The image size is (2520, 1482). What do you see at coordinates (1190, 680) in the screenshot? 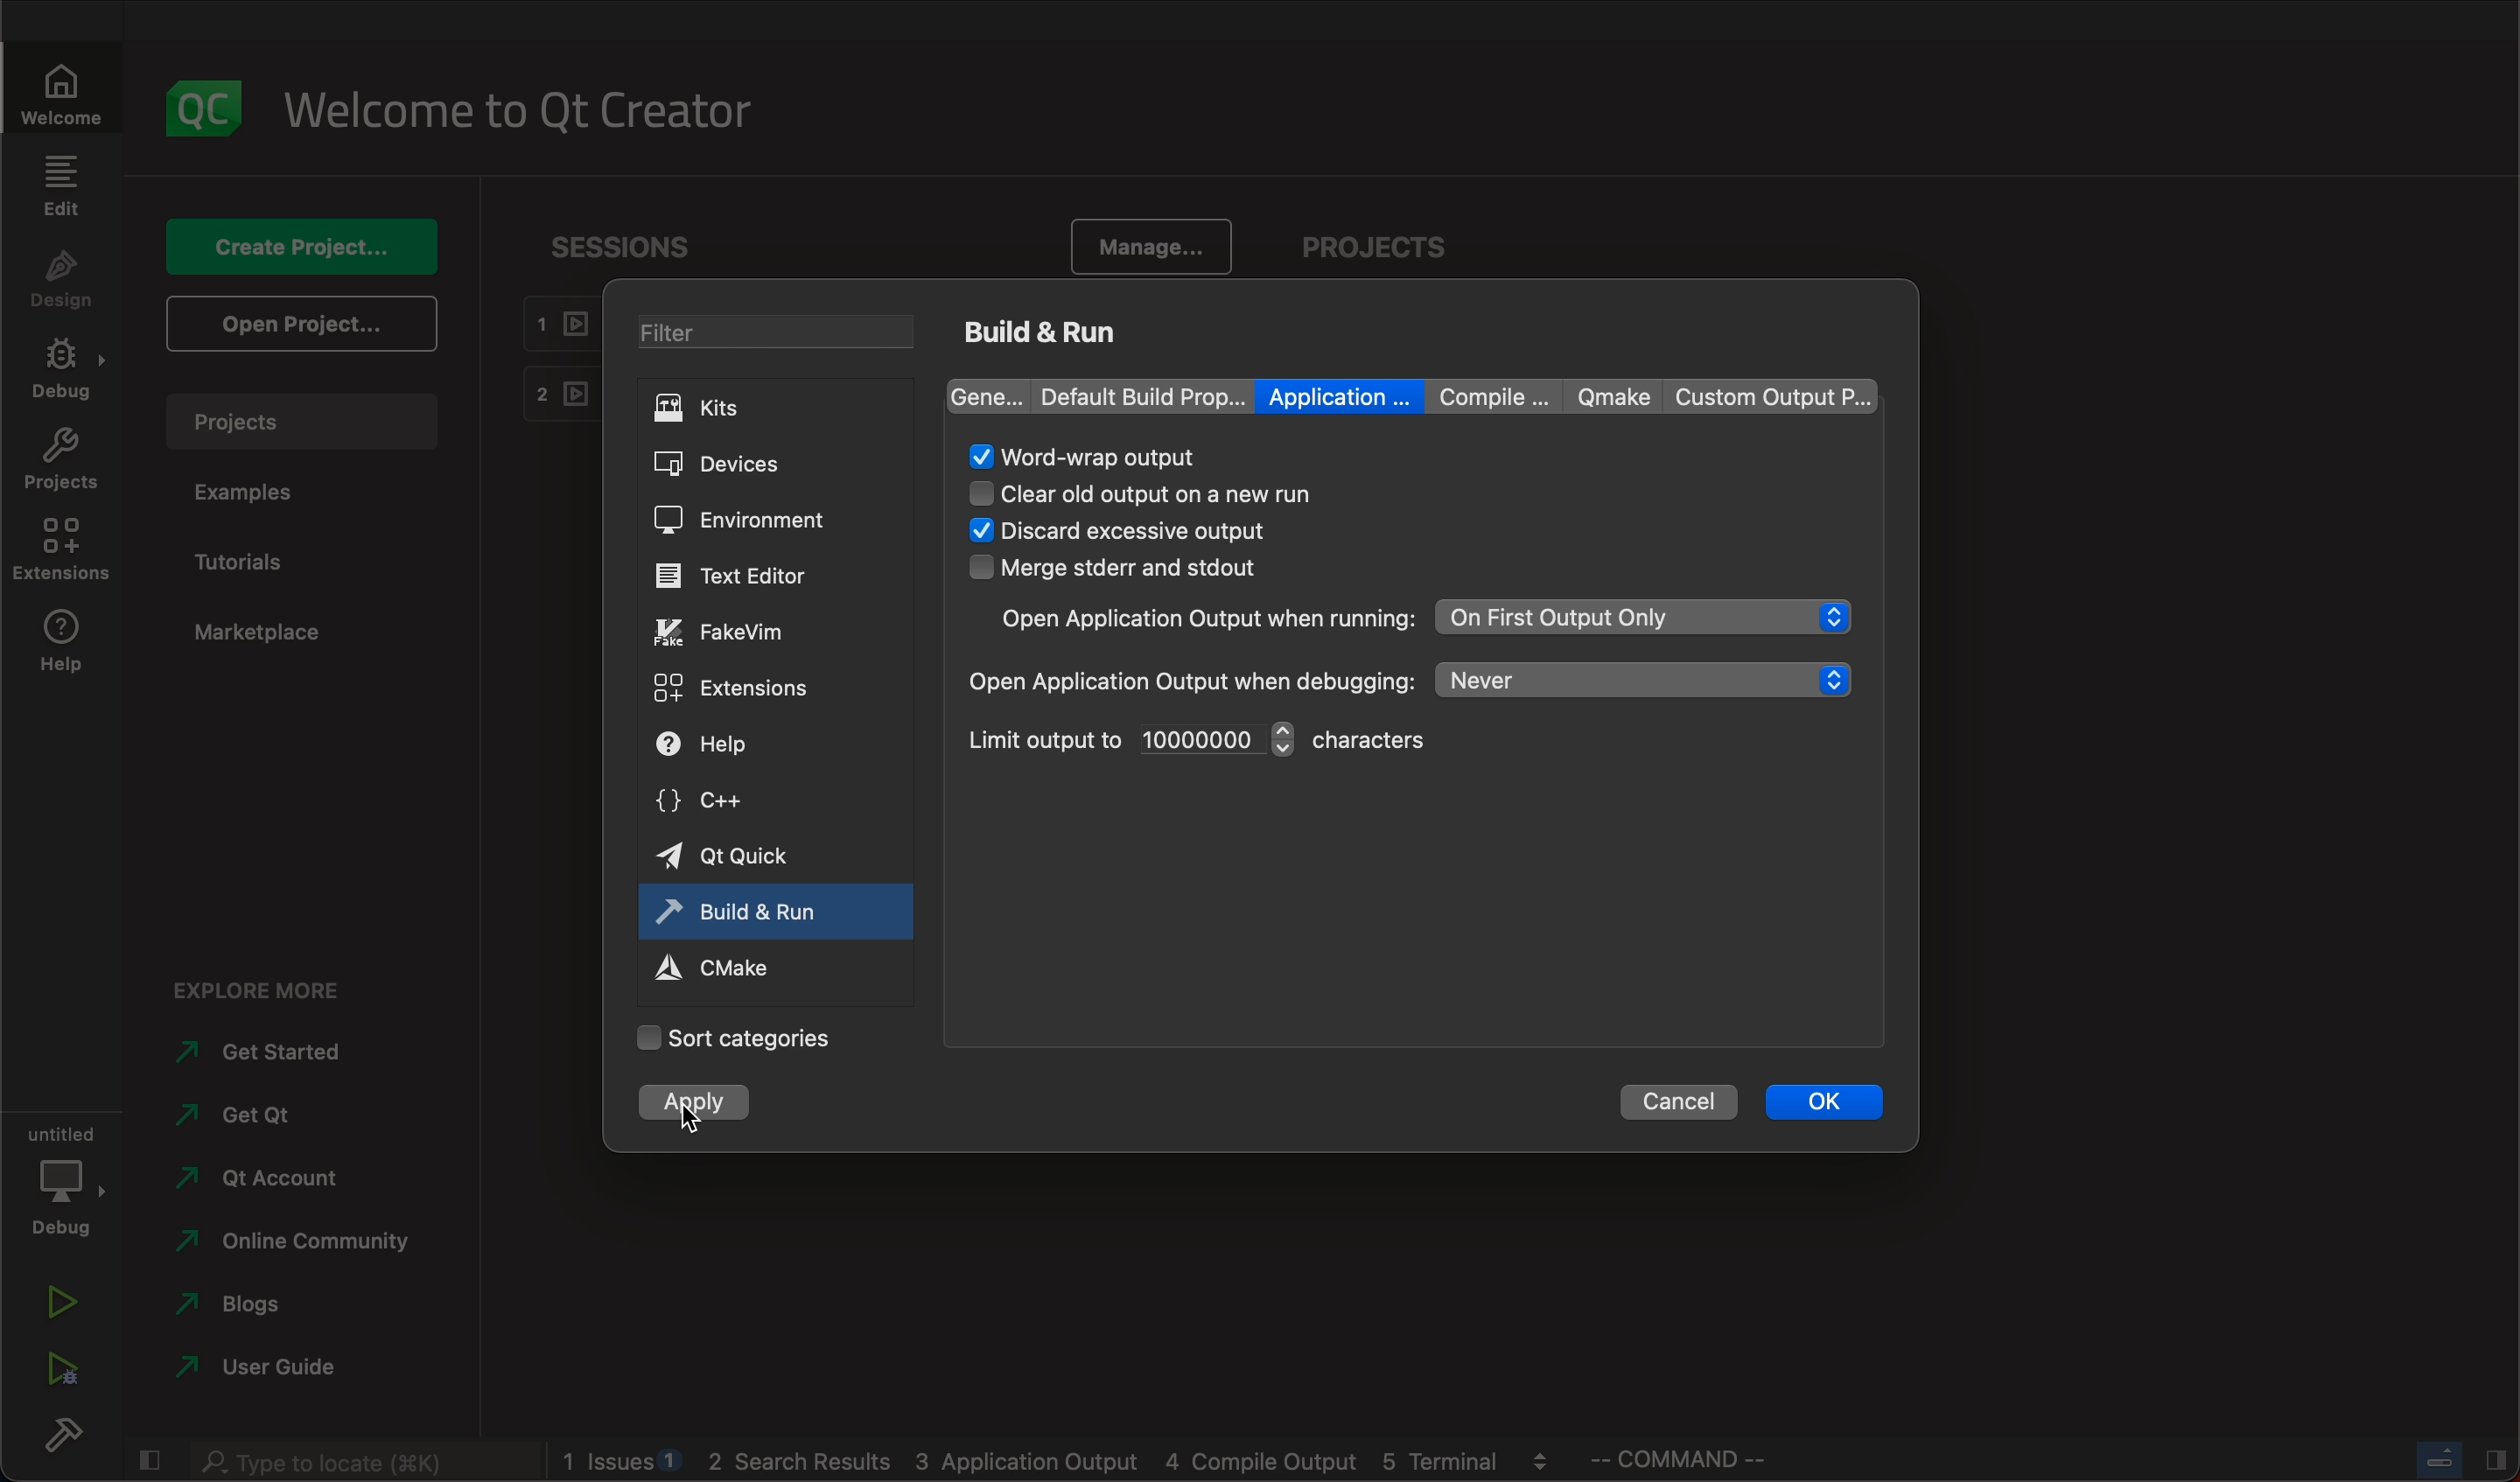
I see `open when debugging` at bounding box center [1190, 680].